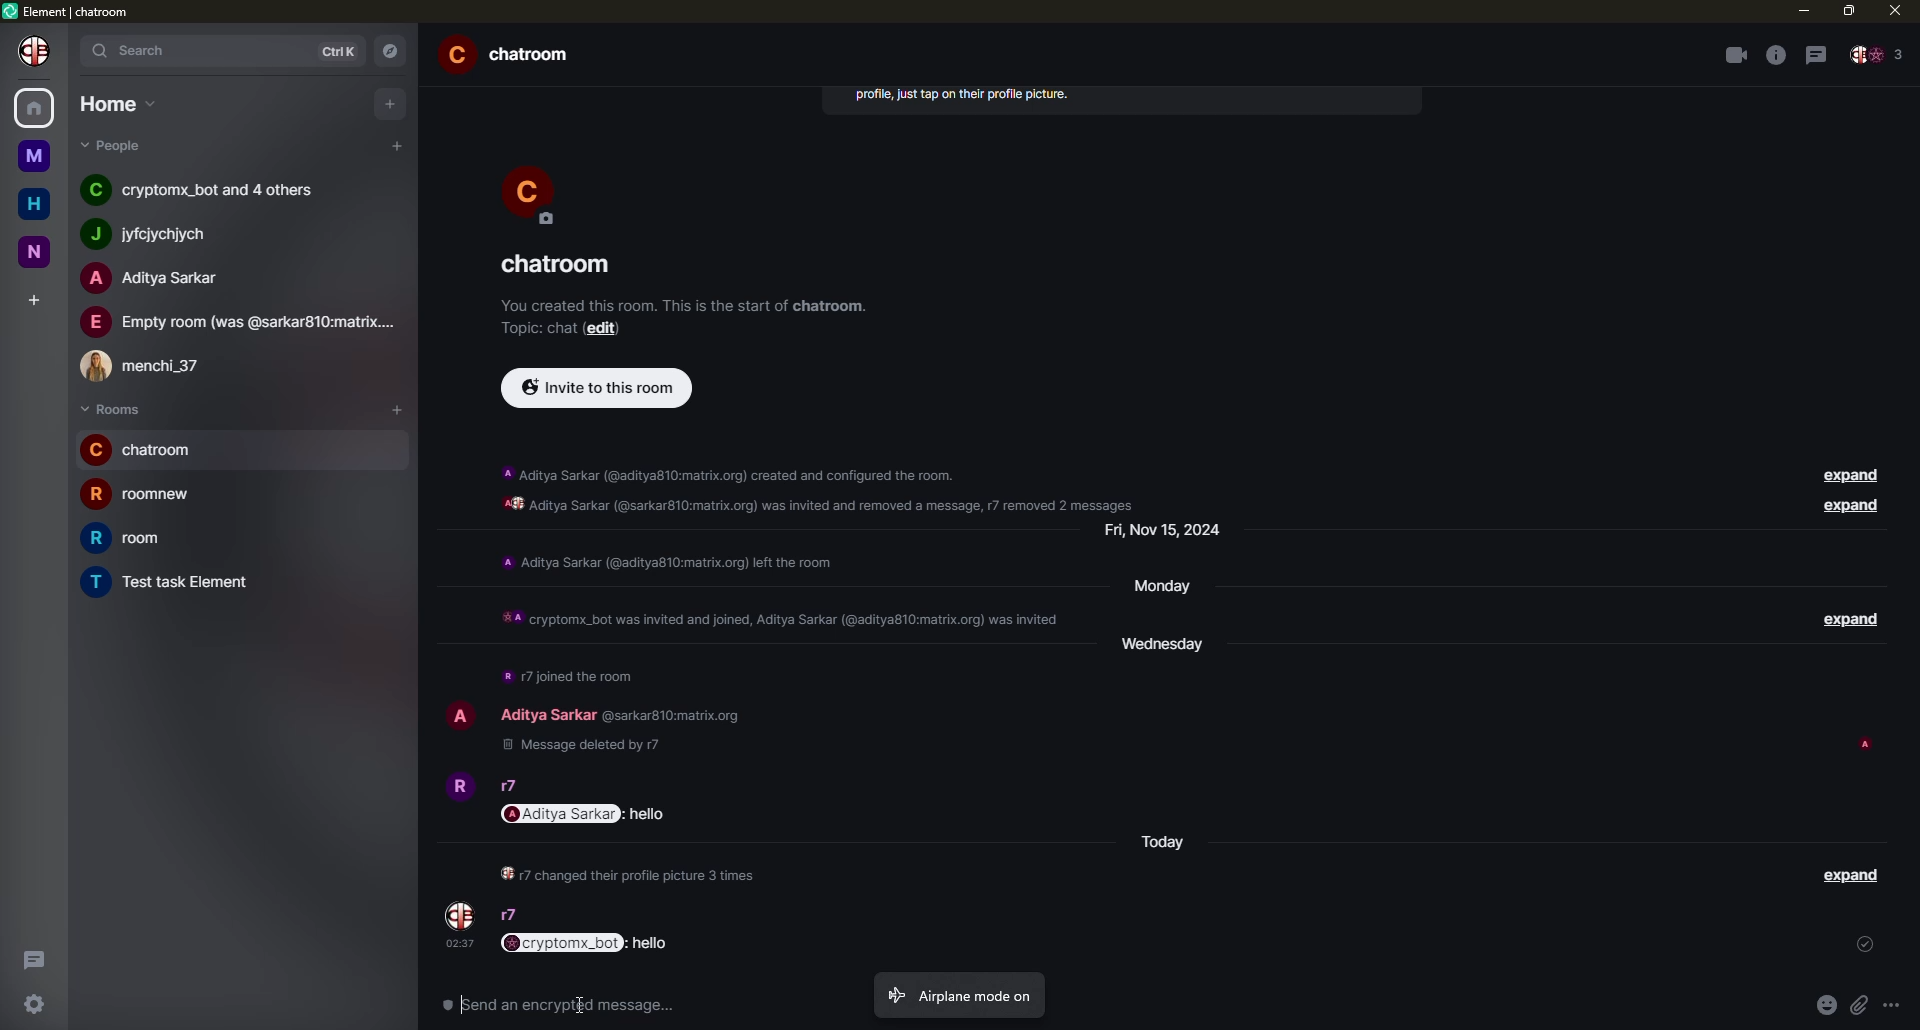  What do you see at coordinates (1852, 508) in the screenshot?
I see `expand` at bounding box center [1852, 508].